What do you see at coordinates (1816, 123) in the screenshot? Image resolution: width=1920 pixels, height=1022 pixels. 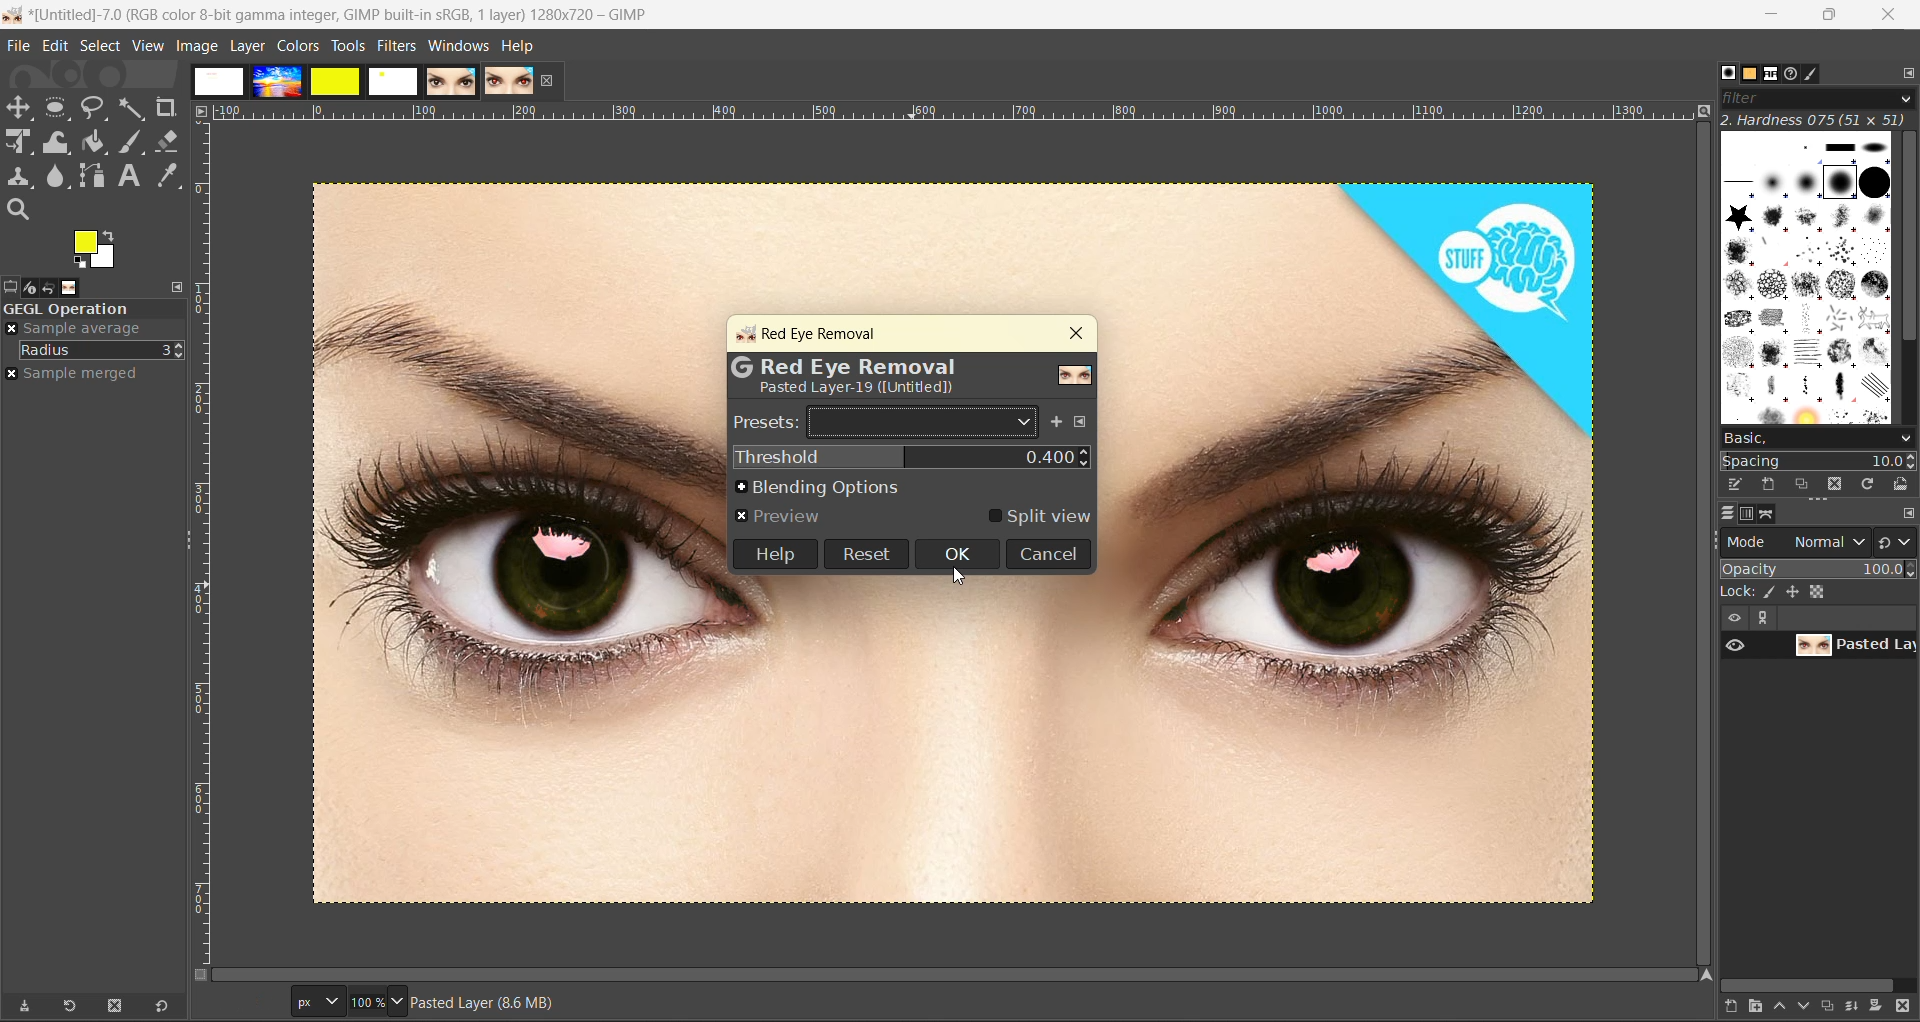 I see `hardness` at bounding box center [1816, 123].